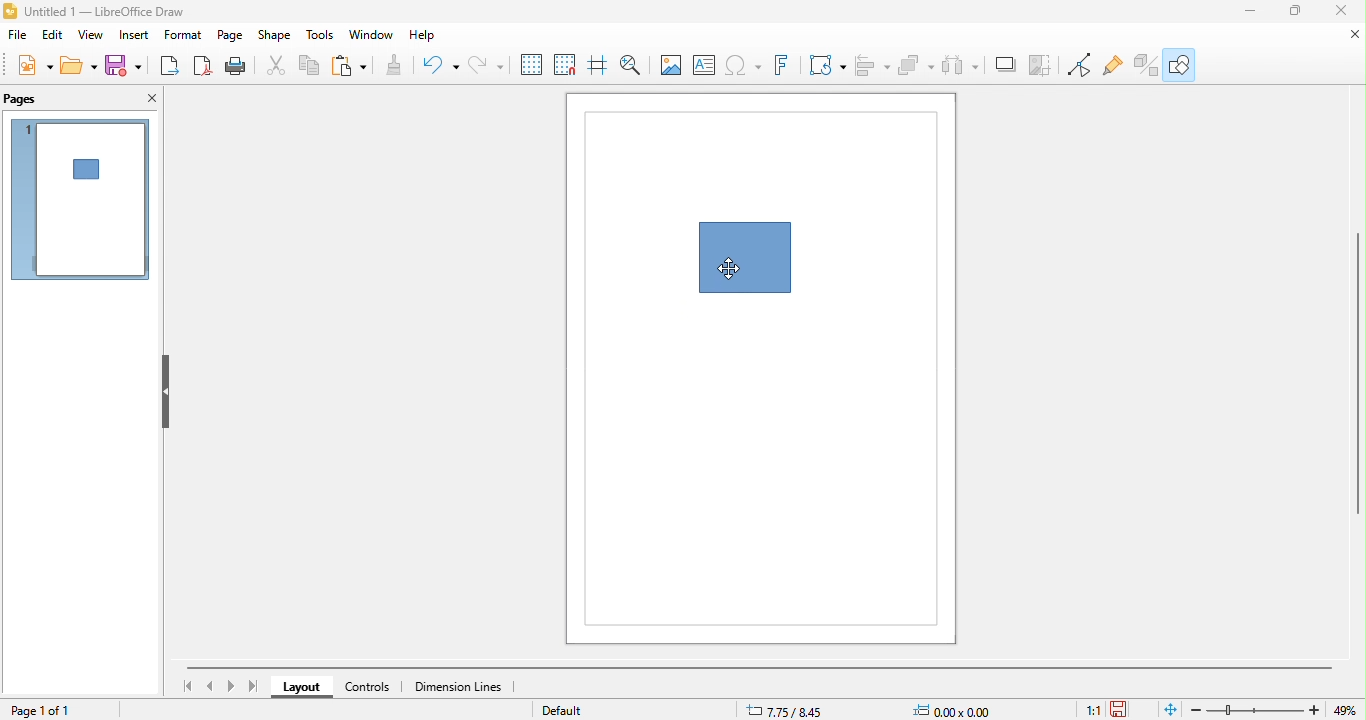 The width and height of the screenshot is (1366, 720). I want to click on redo, so click(486, 66).